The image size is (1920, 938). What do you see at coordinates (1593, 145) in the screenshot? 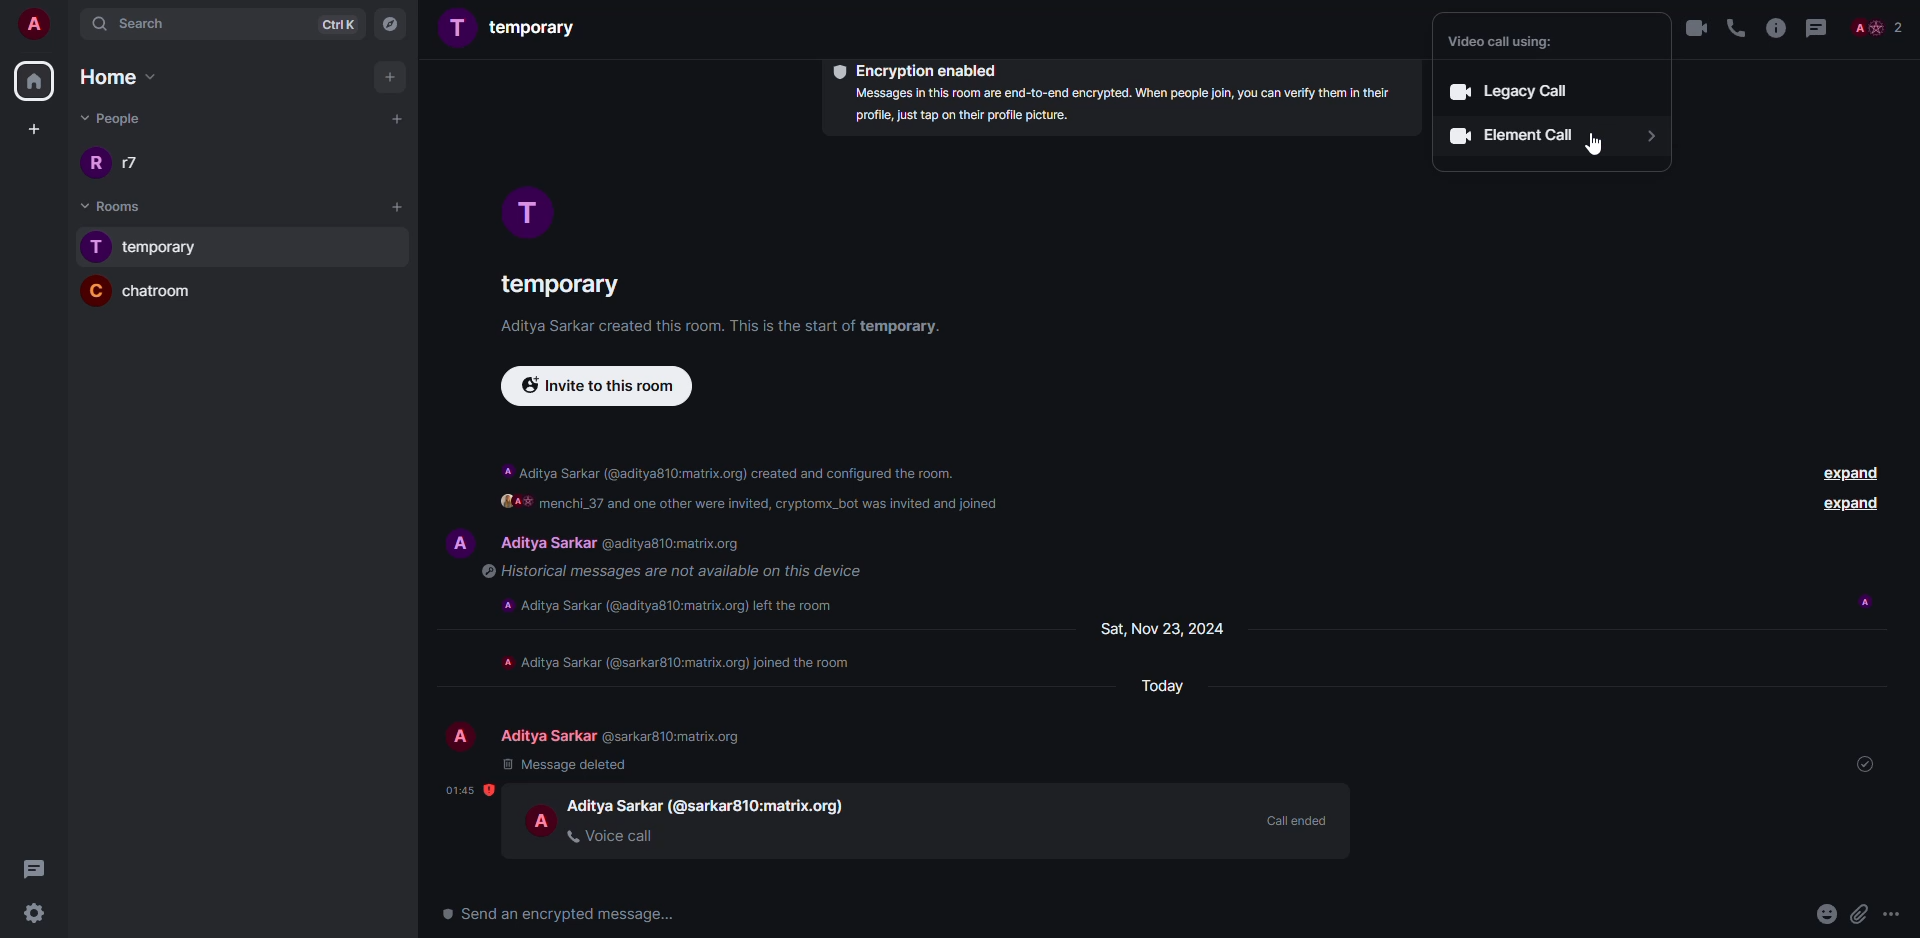
I see `cursor` at bounding box center [1593, 145].